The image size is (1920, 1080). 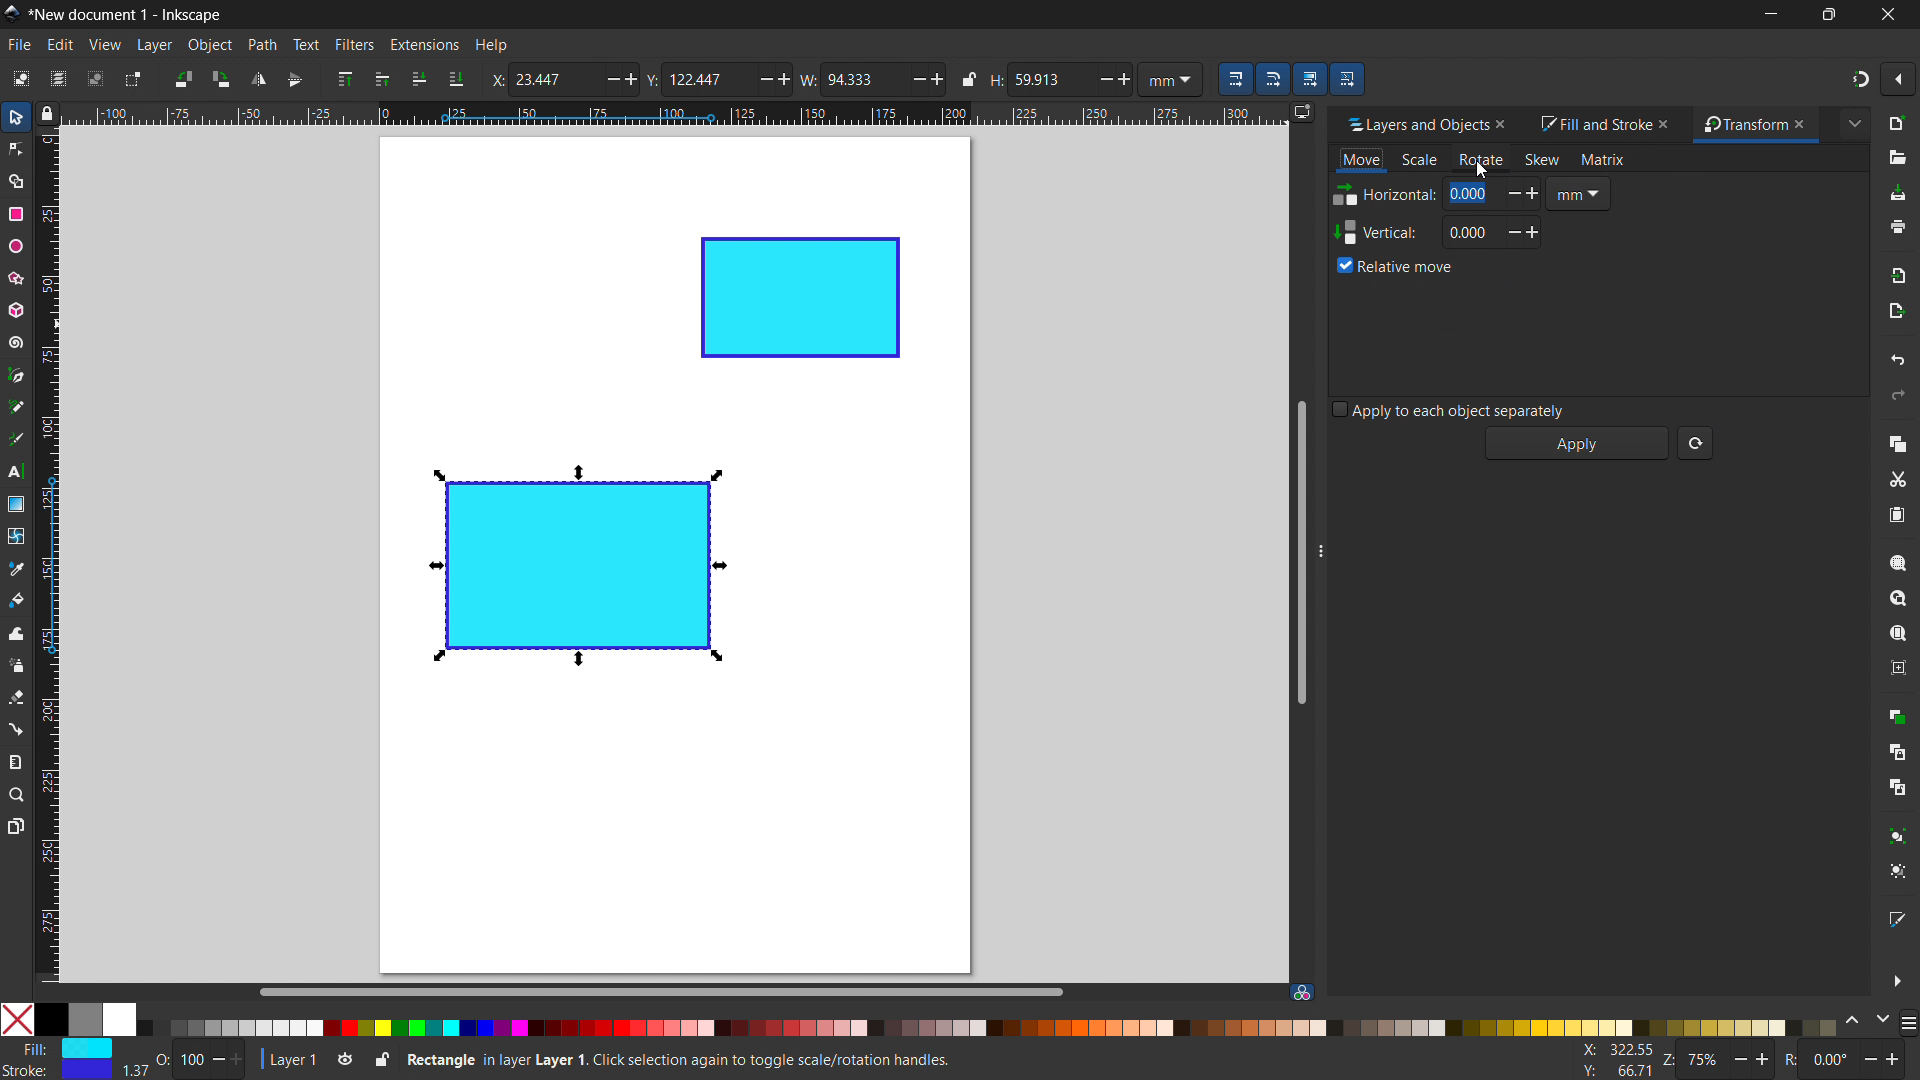 I want to click on fill and stroke, so click(x=1593, y=125).